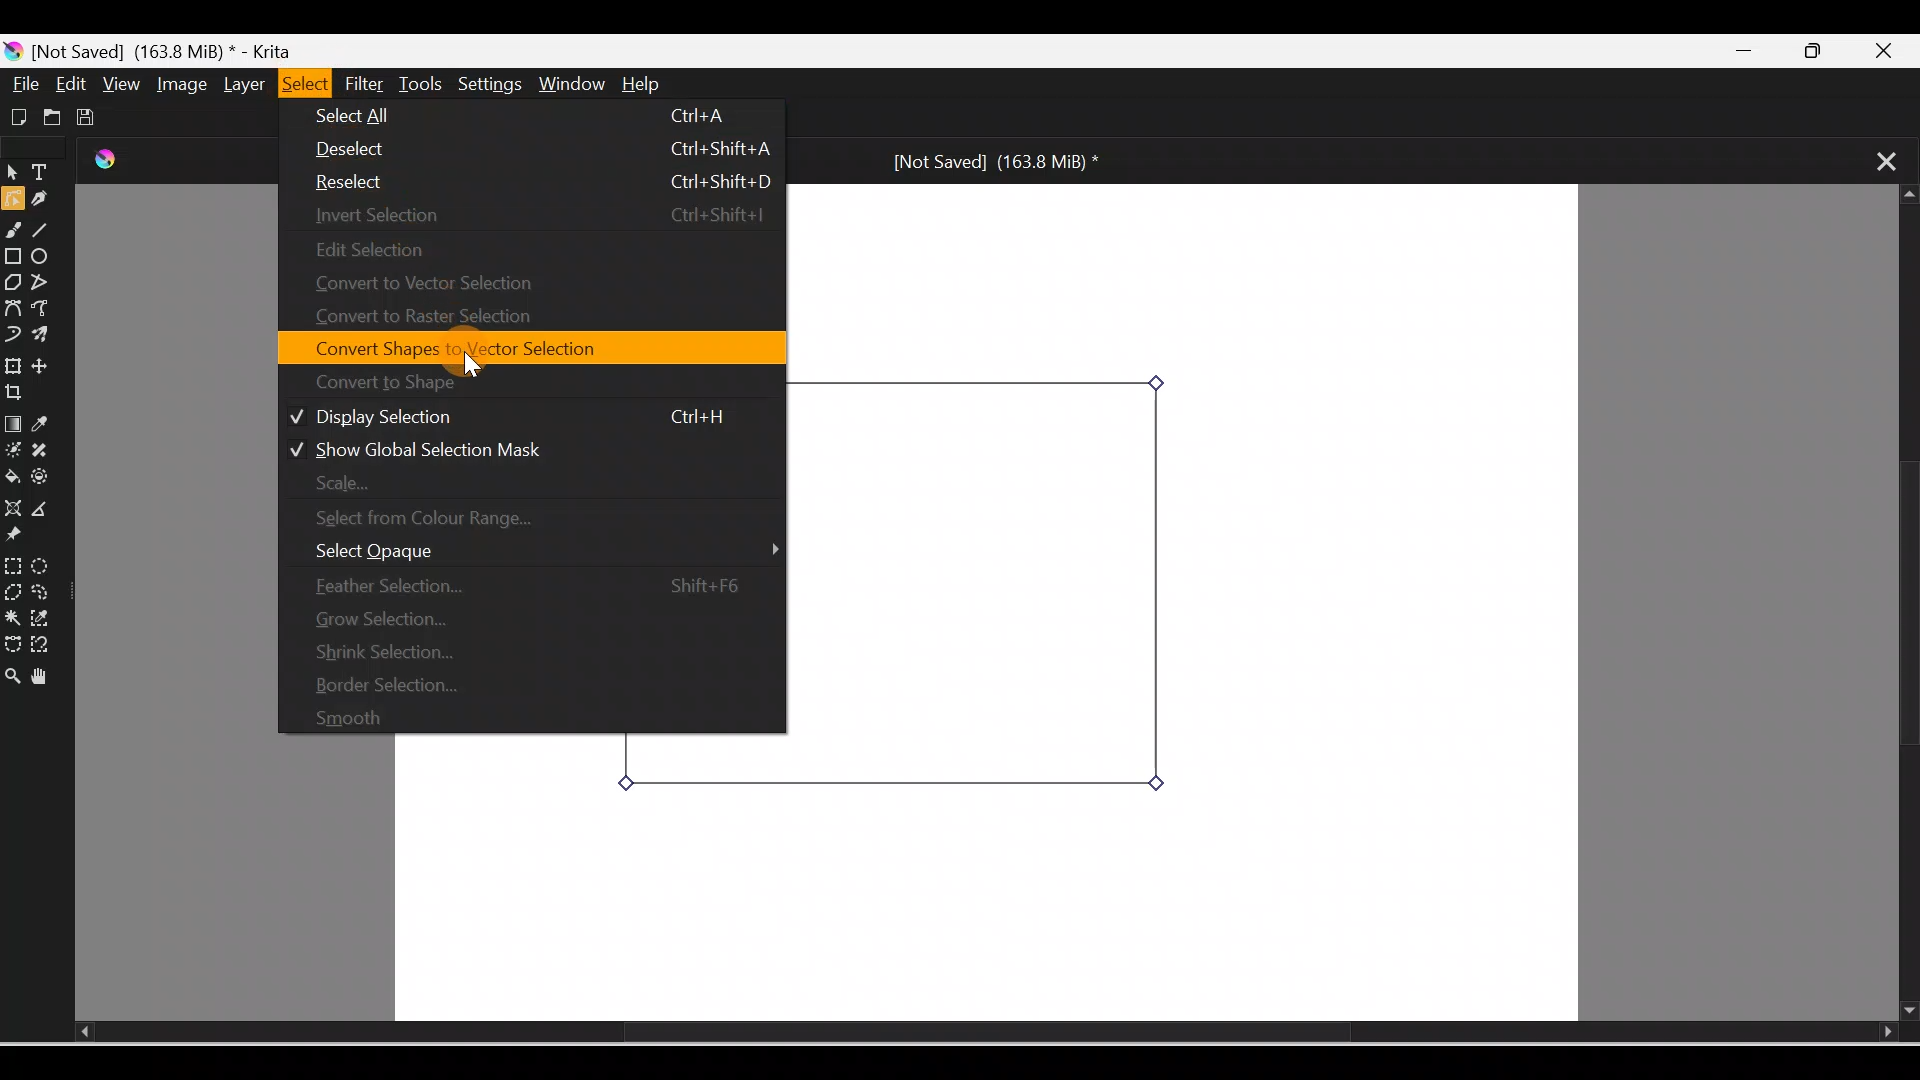 The height and width of the screenshot is (1080, 1920). What do you see at coordinates (538, 181) in the screenshot?
I see `Reselect` at bounding box center [538, 181].